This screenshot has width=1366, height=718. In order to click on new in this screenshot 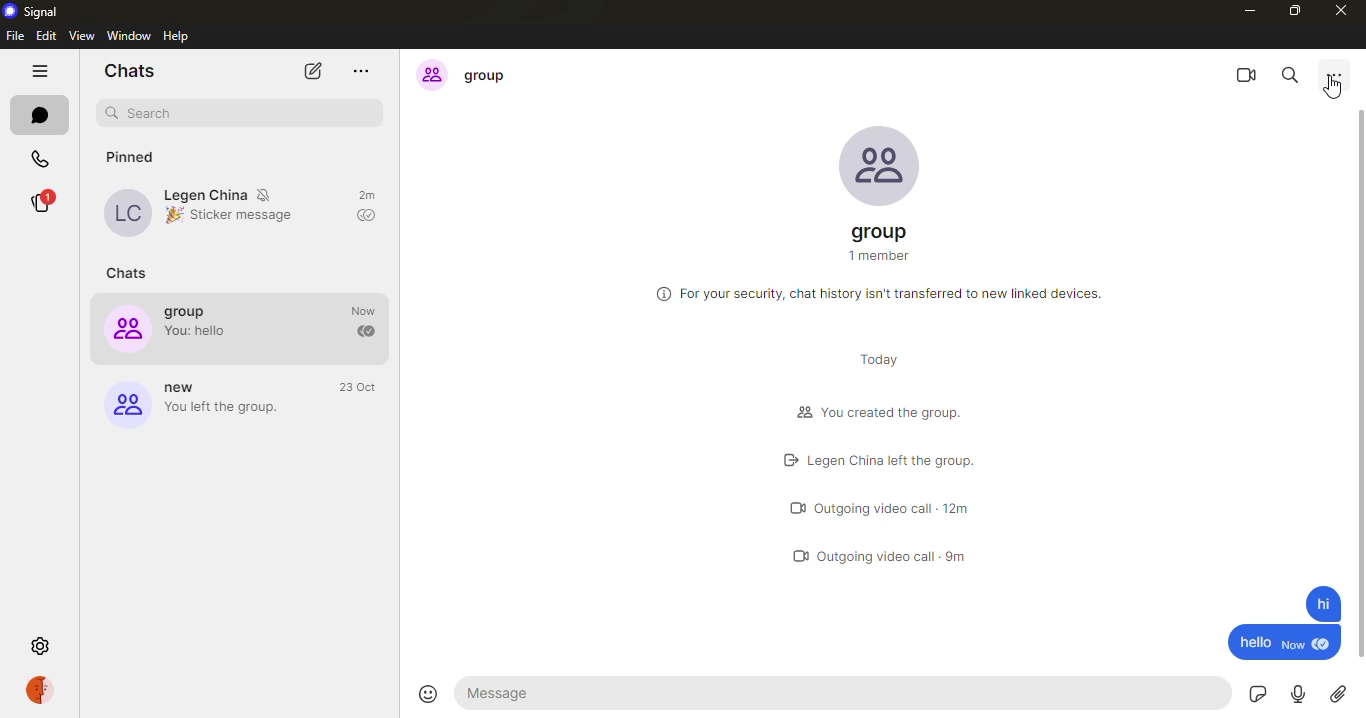, I will do `click(183, 387)`.